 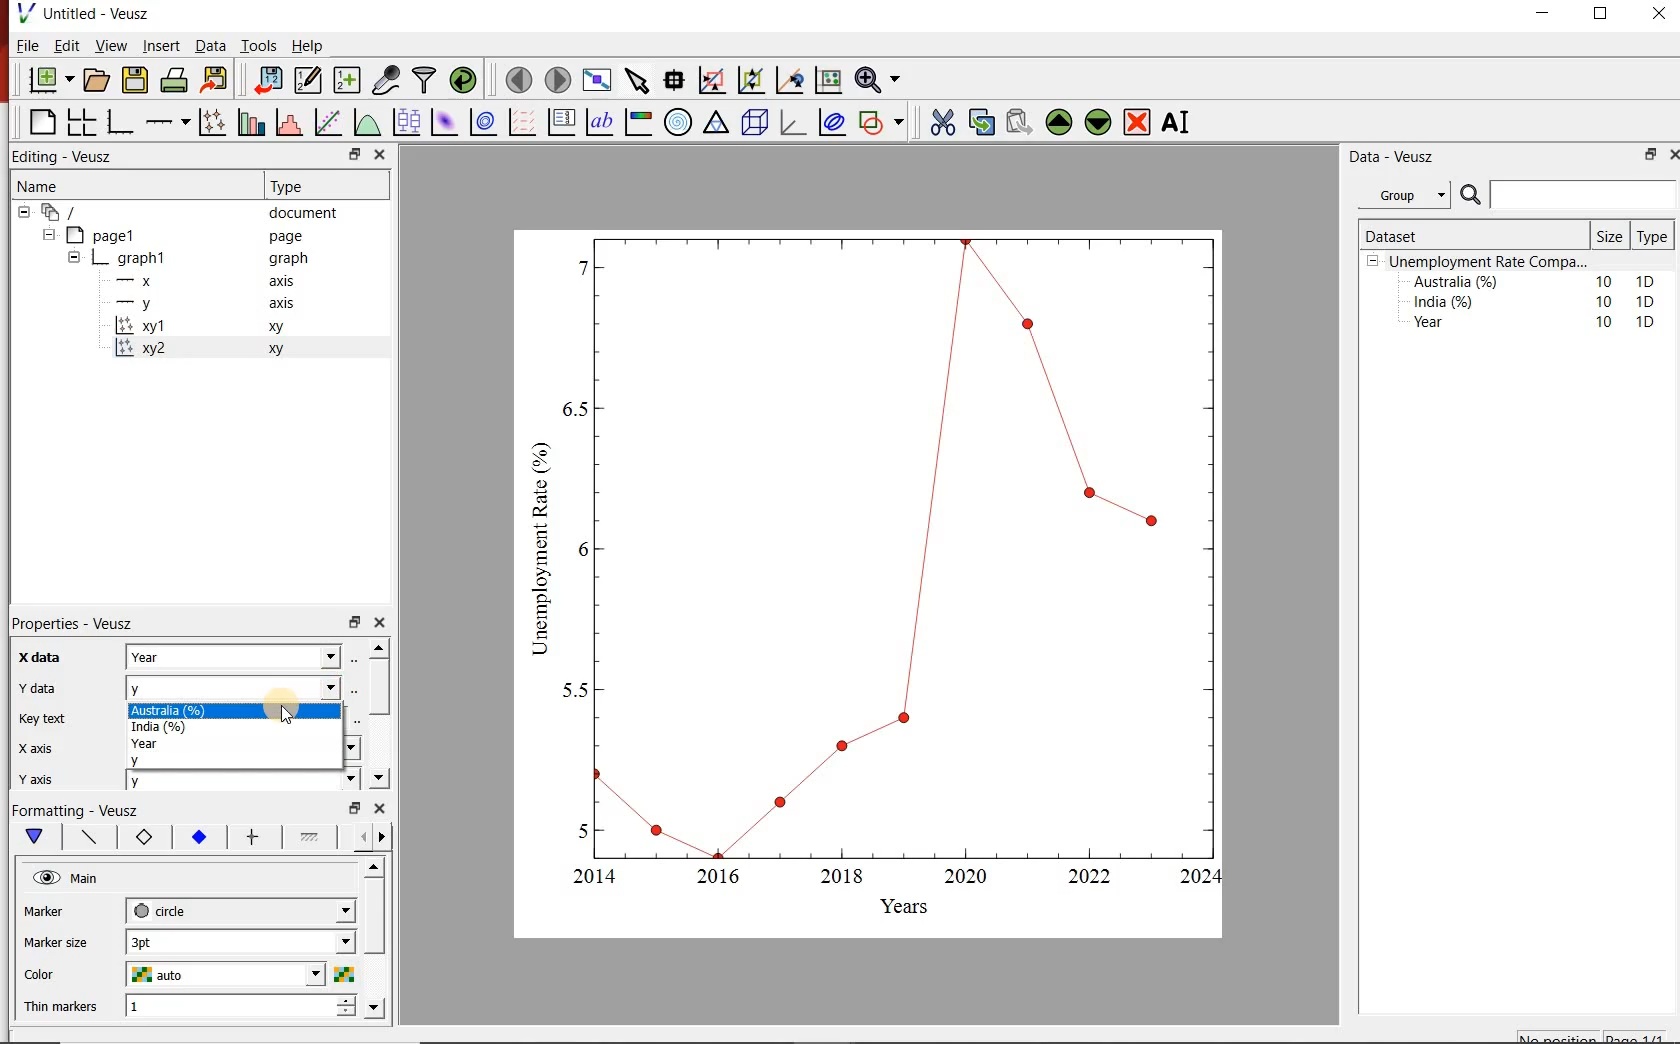 What do you see at coordinates (293, 714) in the screenshot?
I see `cursor` at bounding box center [293, 714].